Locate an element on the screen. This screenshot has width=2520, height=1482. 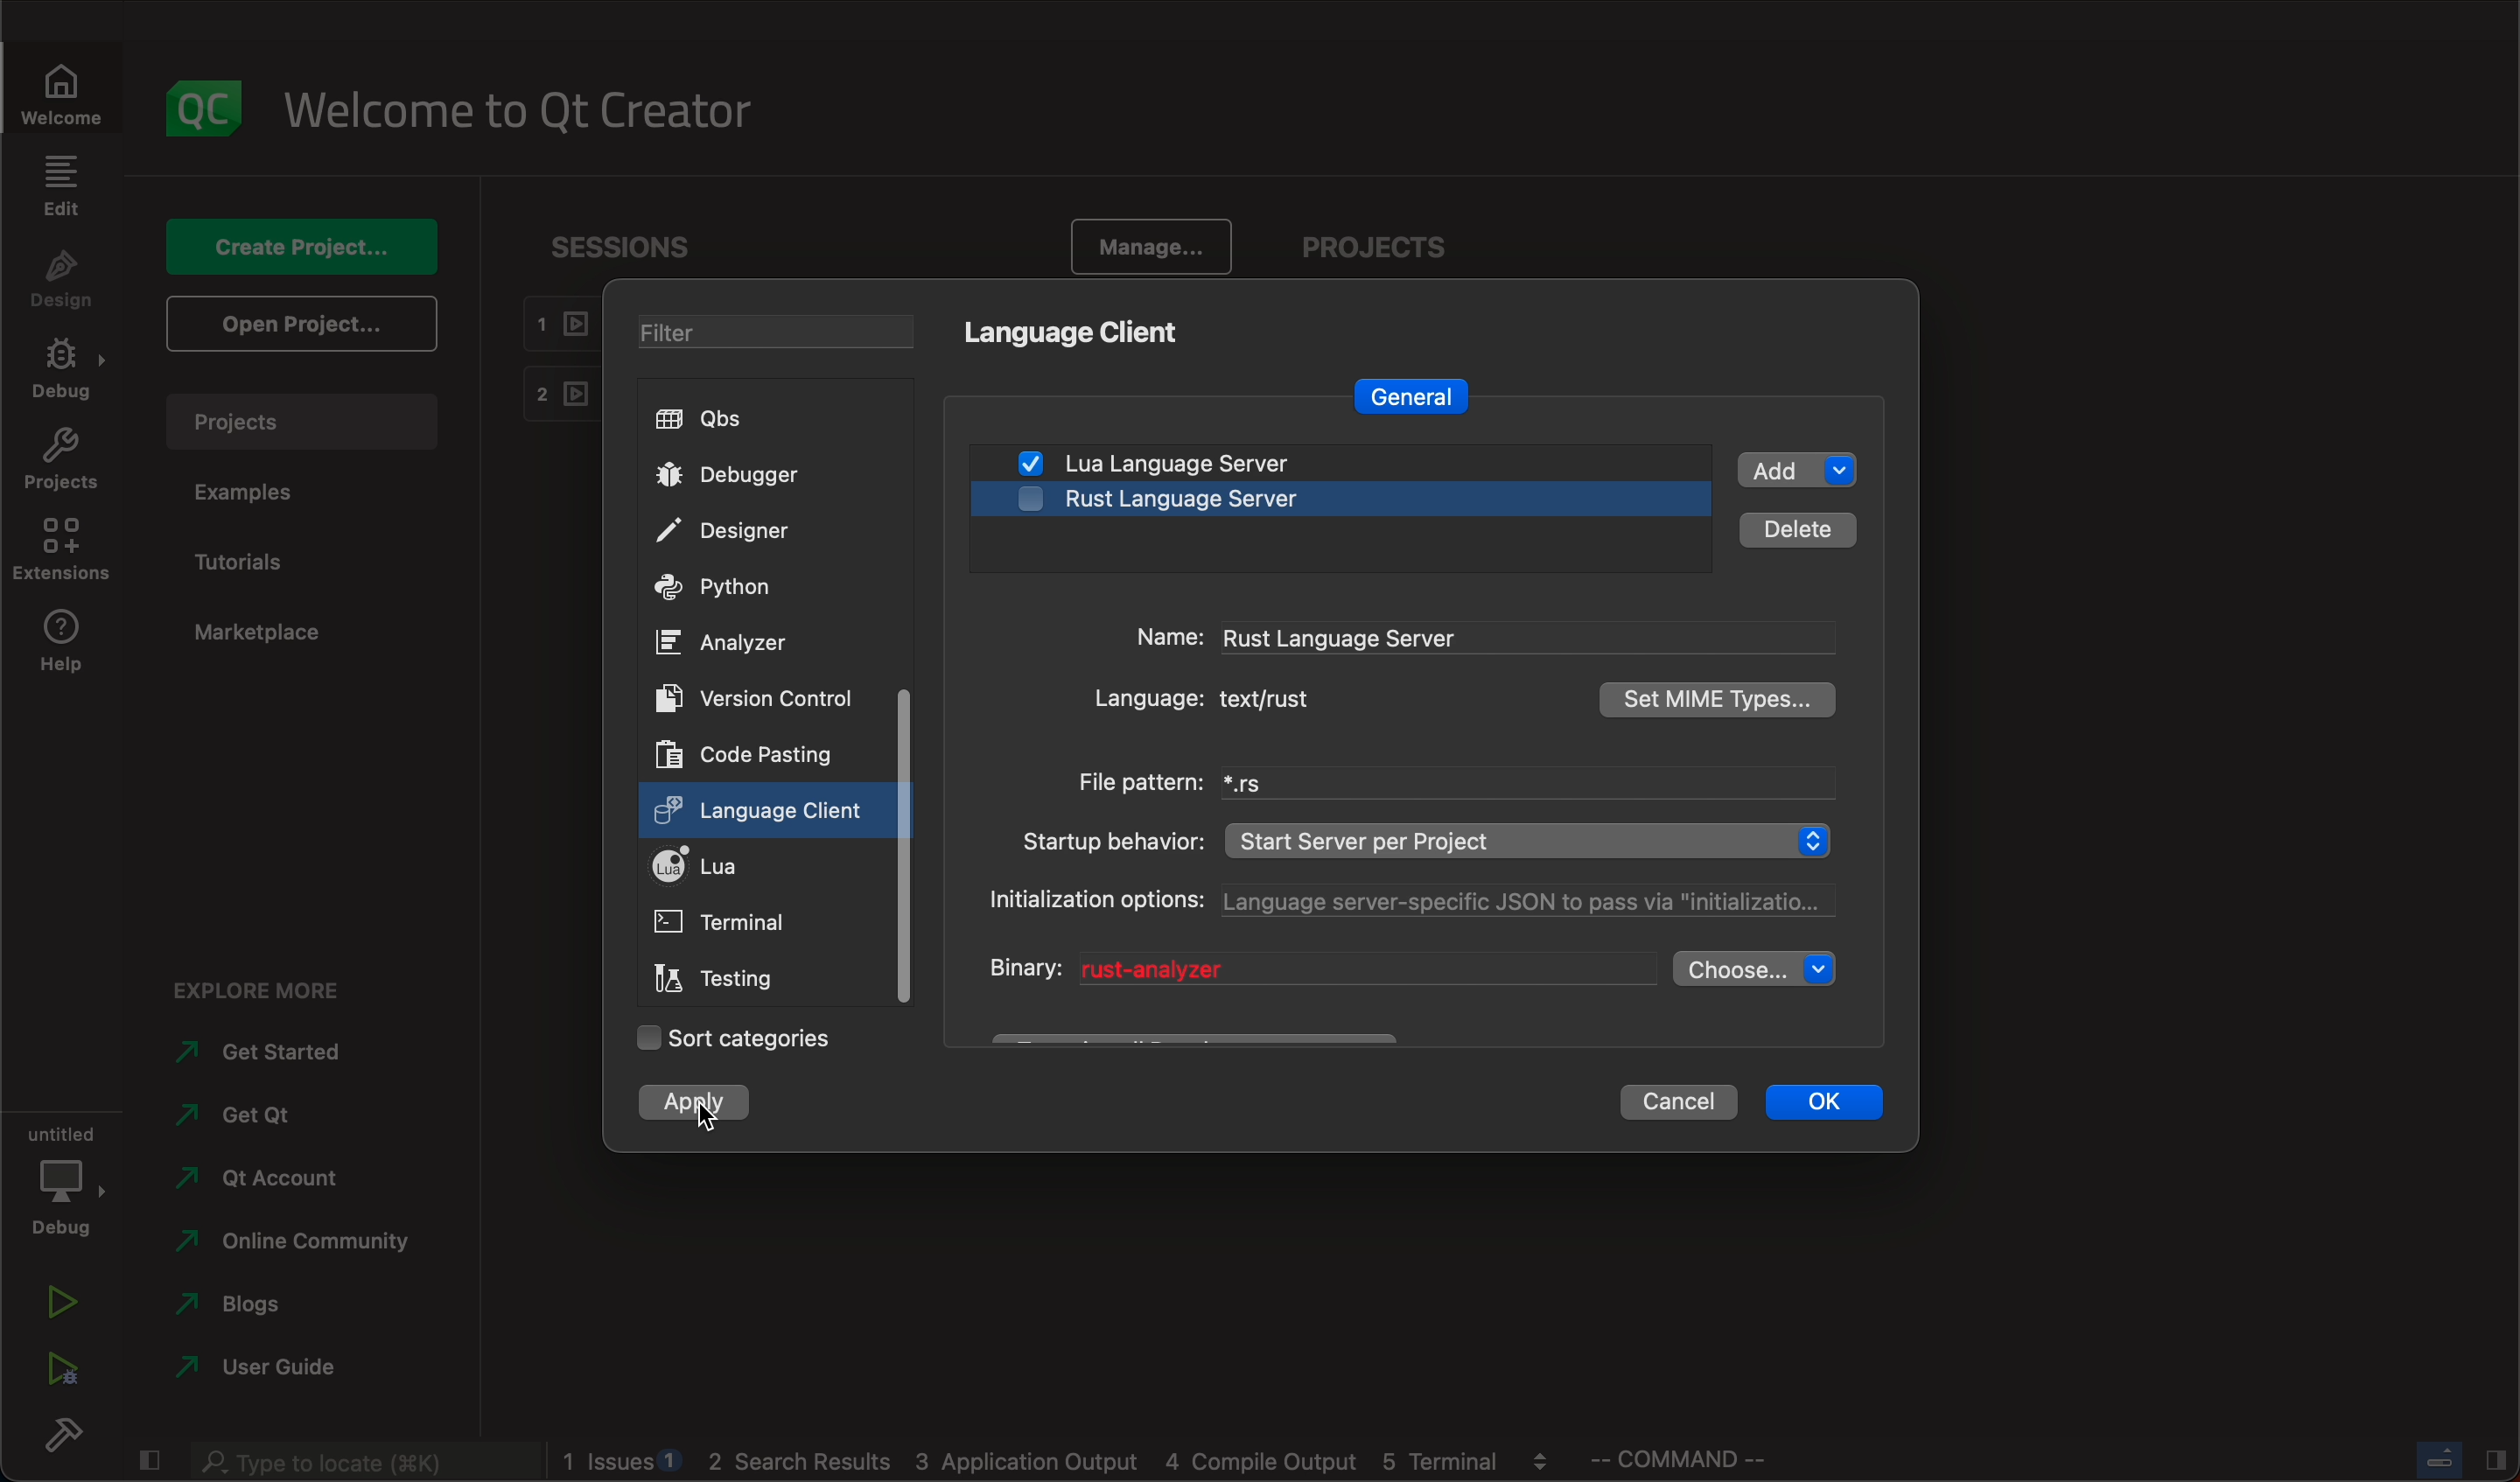
debugger is located at coordinates (730, 480).